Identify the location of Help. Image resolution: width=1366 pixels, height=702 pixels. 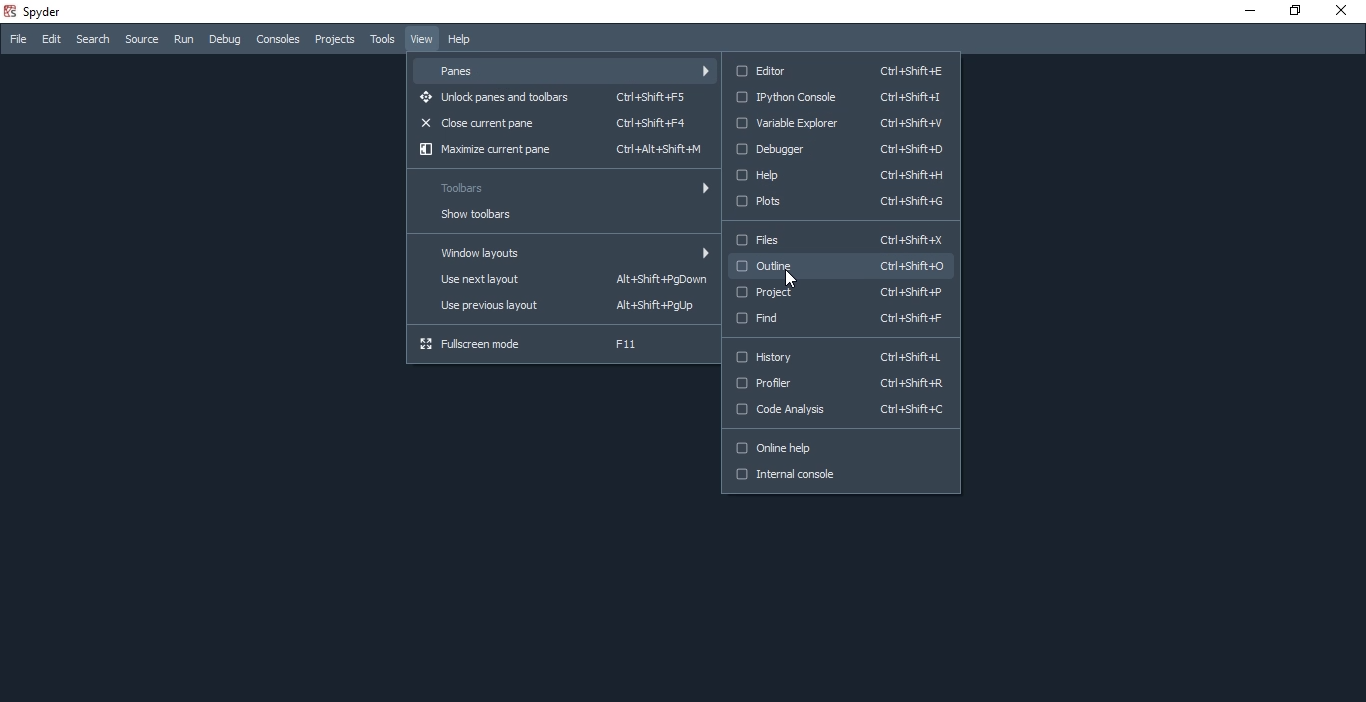
(840, 175).